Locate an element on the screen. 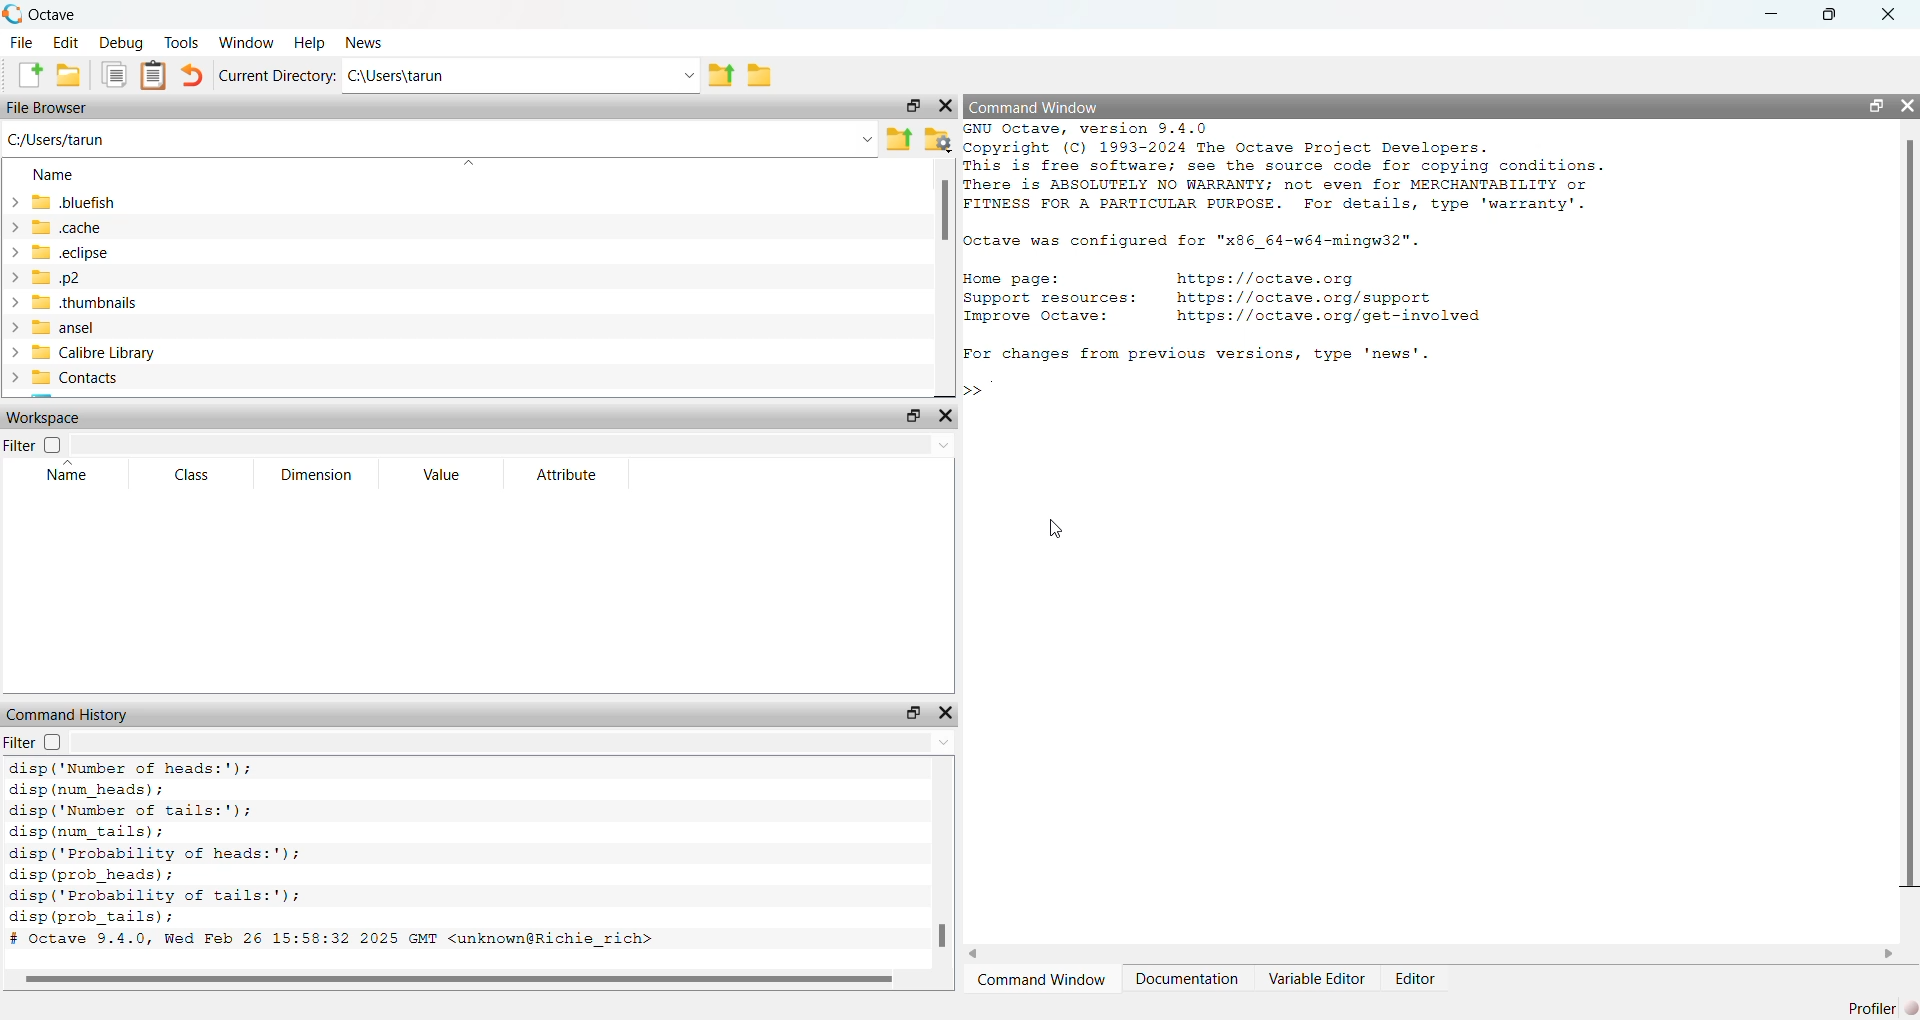 This screenshot has height=1020, width=1920. Hide Widget is located at coordinates (946, 712).